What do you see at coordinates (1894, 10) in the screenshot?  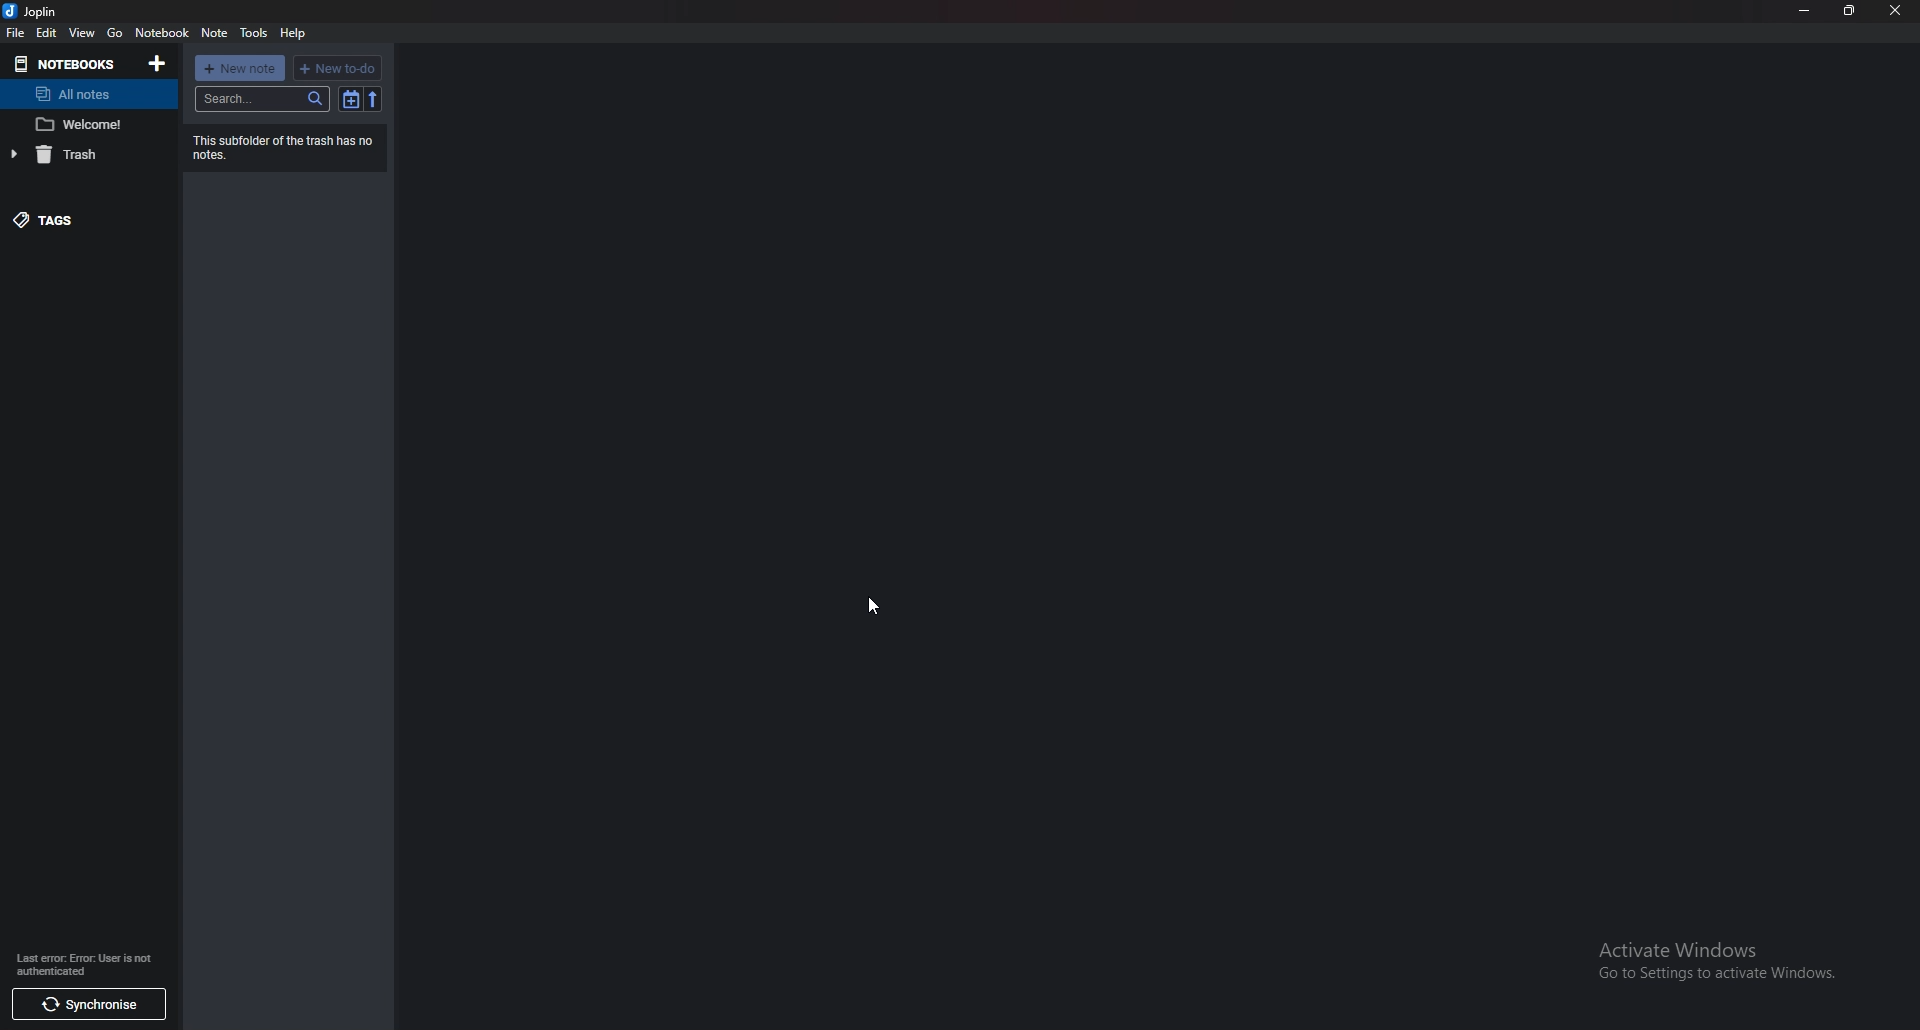 I see `close` at bounding box center [1894, 10].